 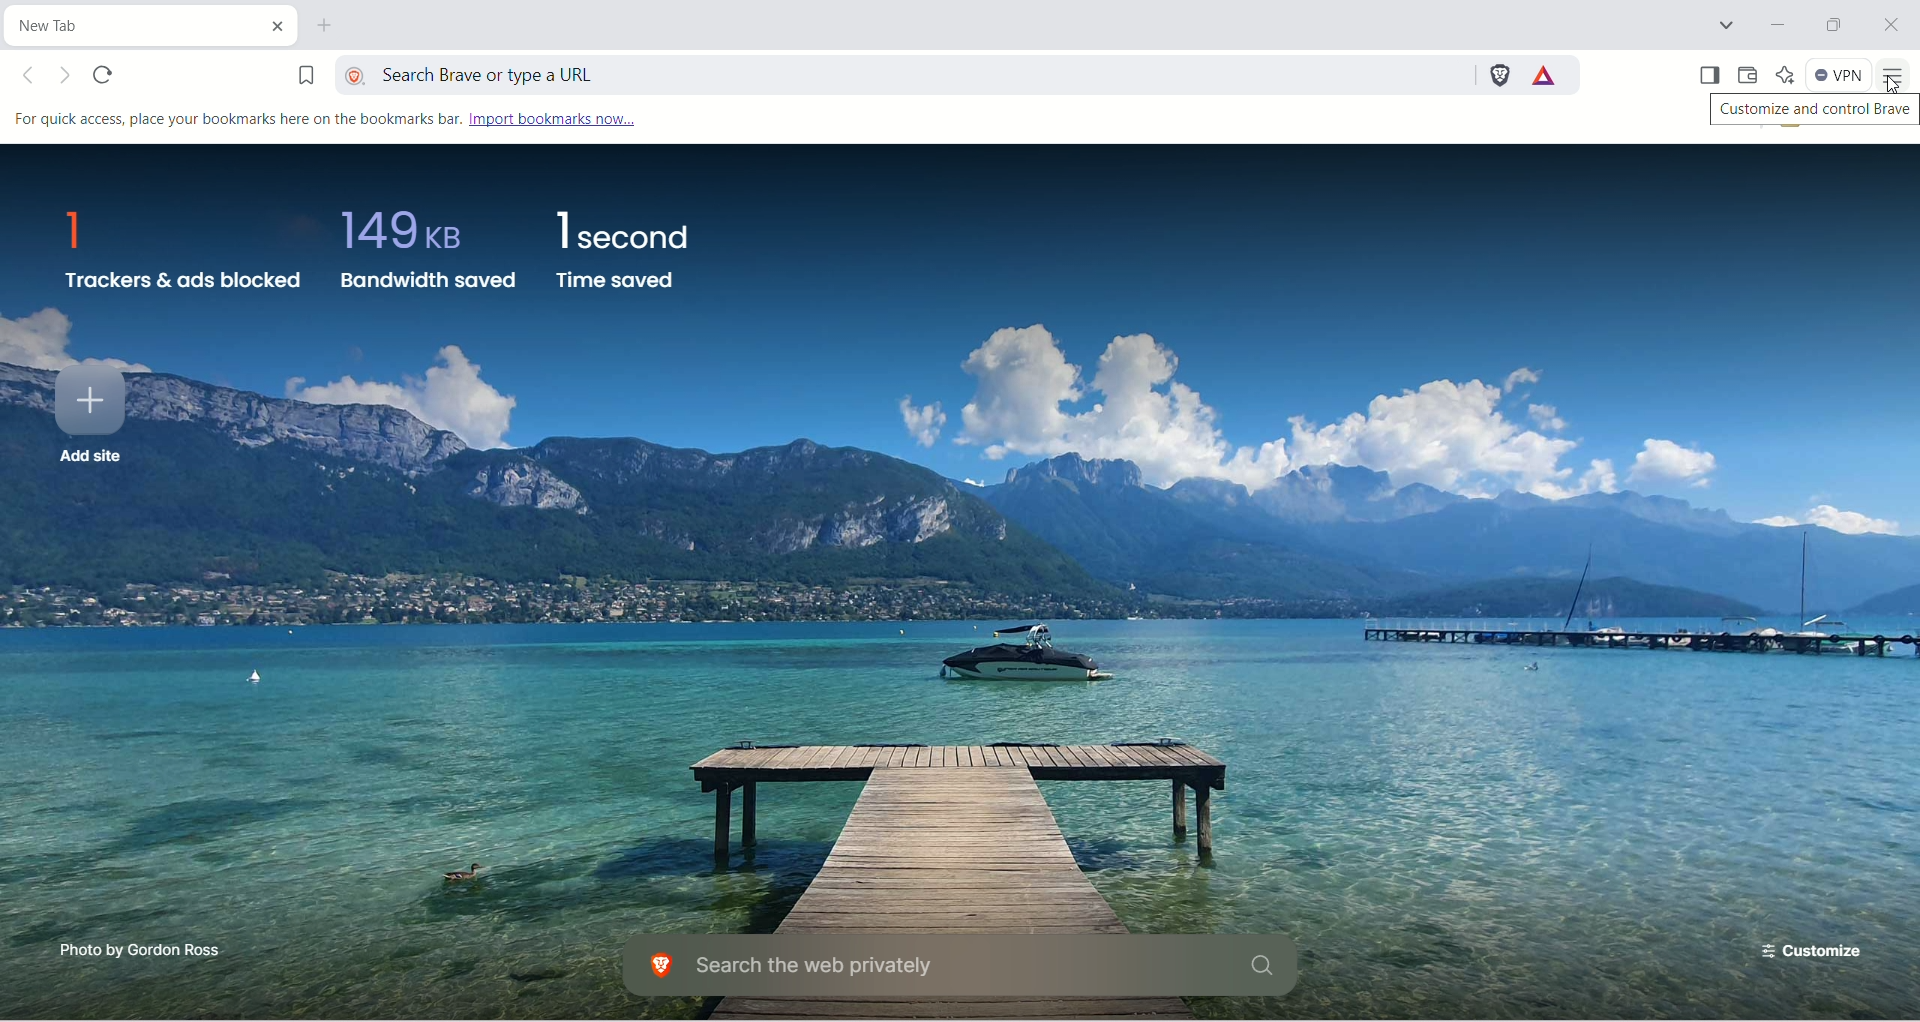 What do you see at coordinates (901, 72) in the screenshot?
I see `search Brave or type a URL` at bounding box center [901, 72].